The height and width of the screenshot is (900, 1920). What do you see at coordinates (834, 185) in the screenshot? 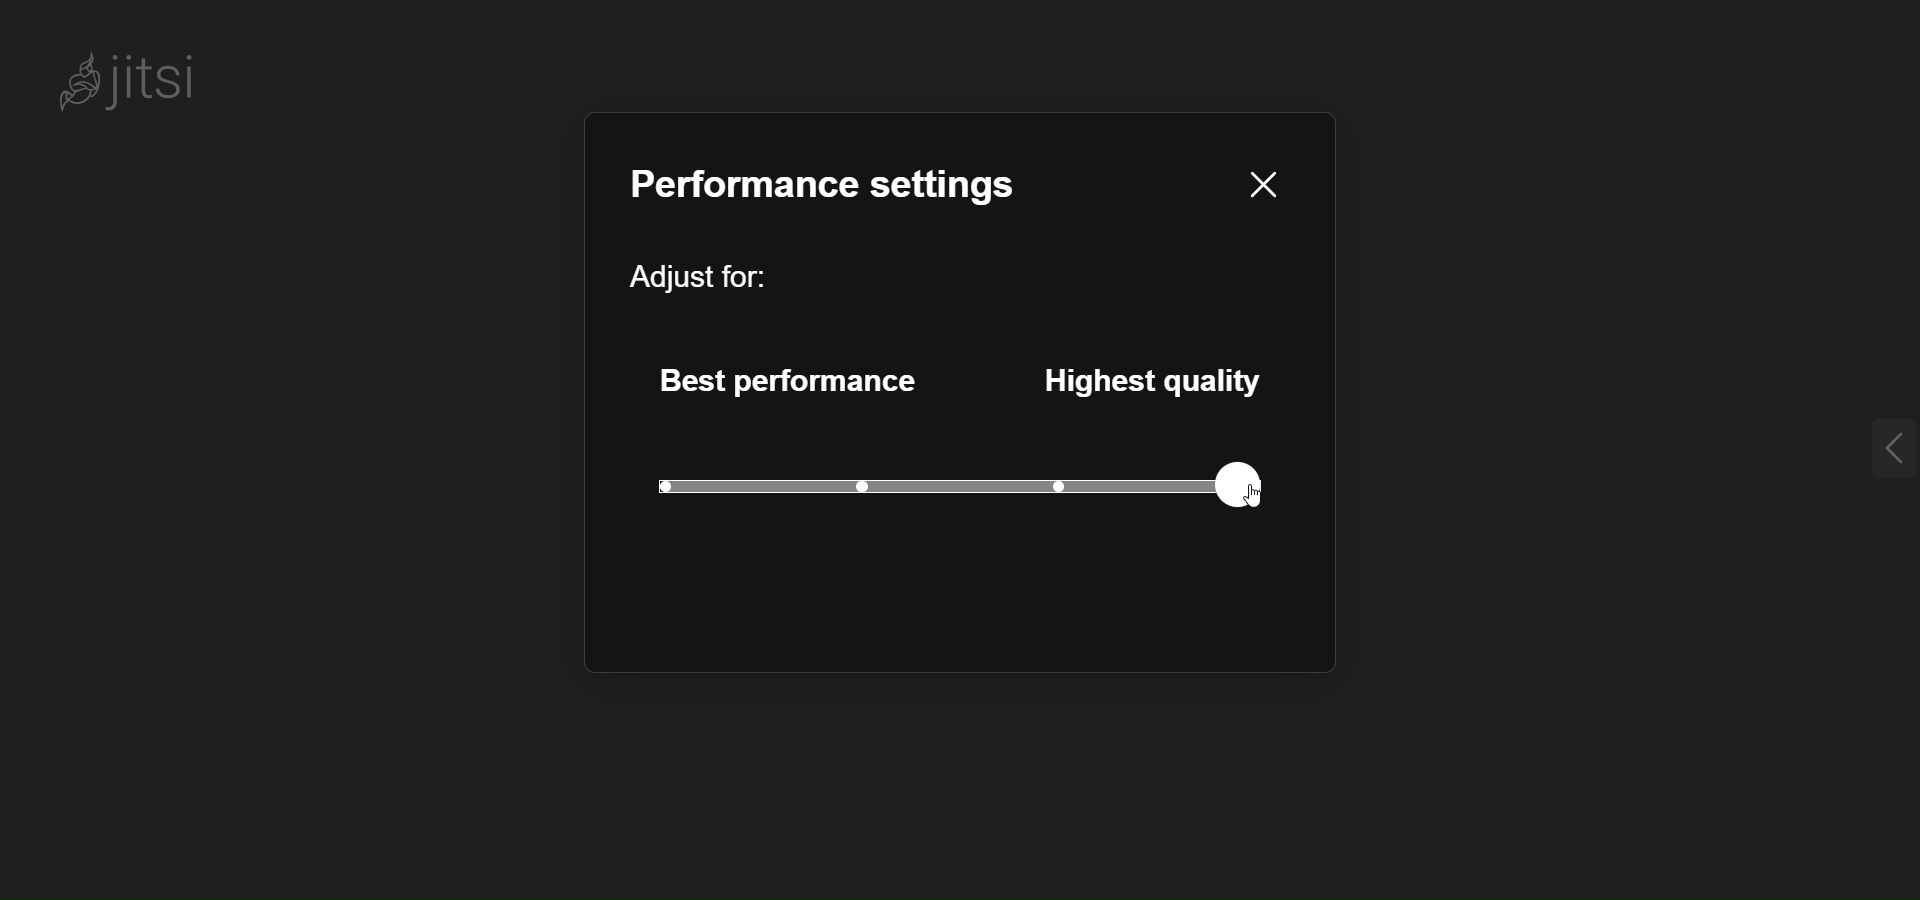
I see `performance setting` at bounding box center [834, 185].